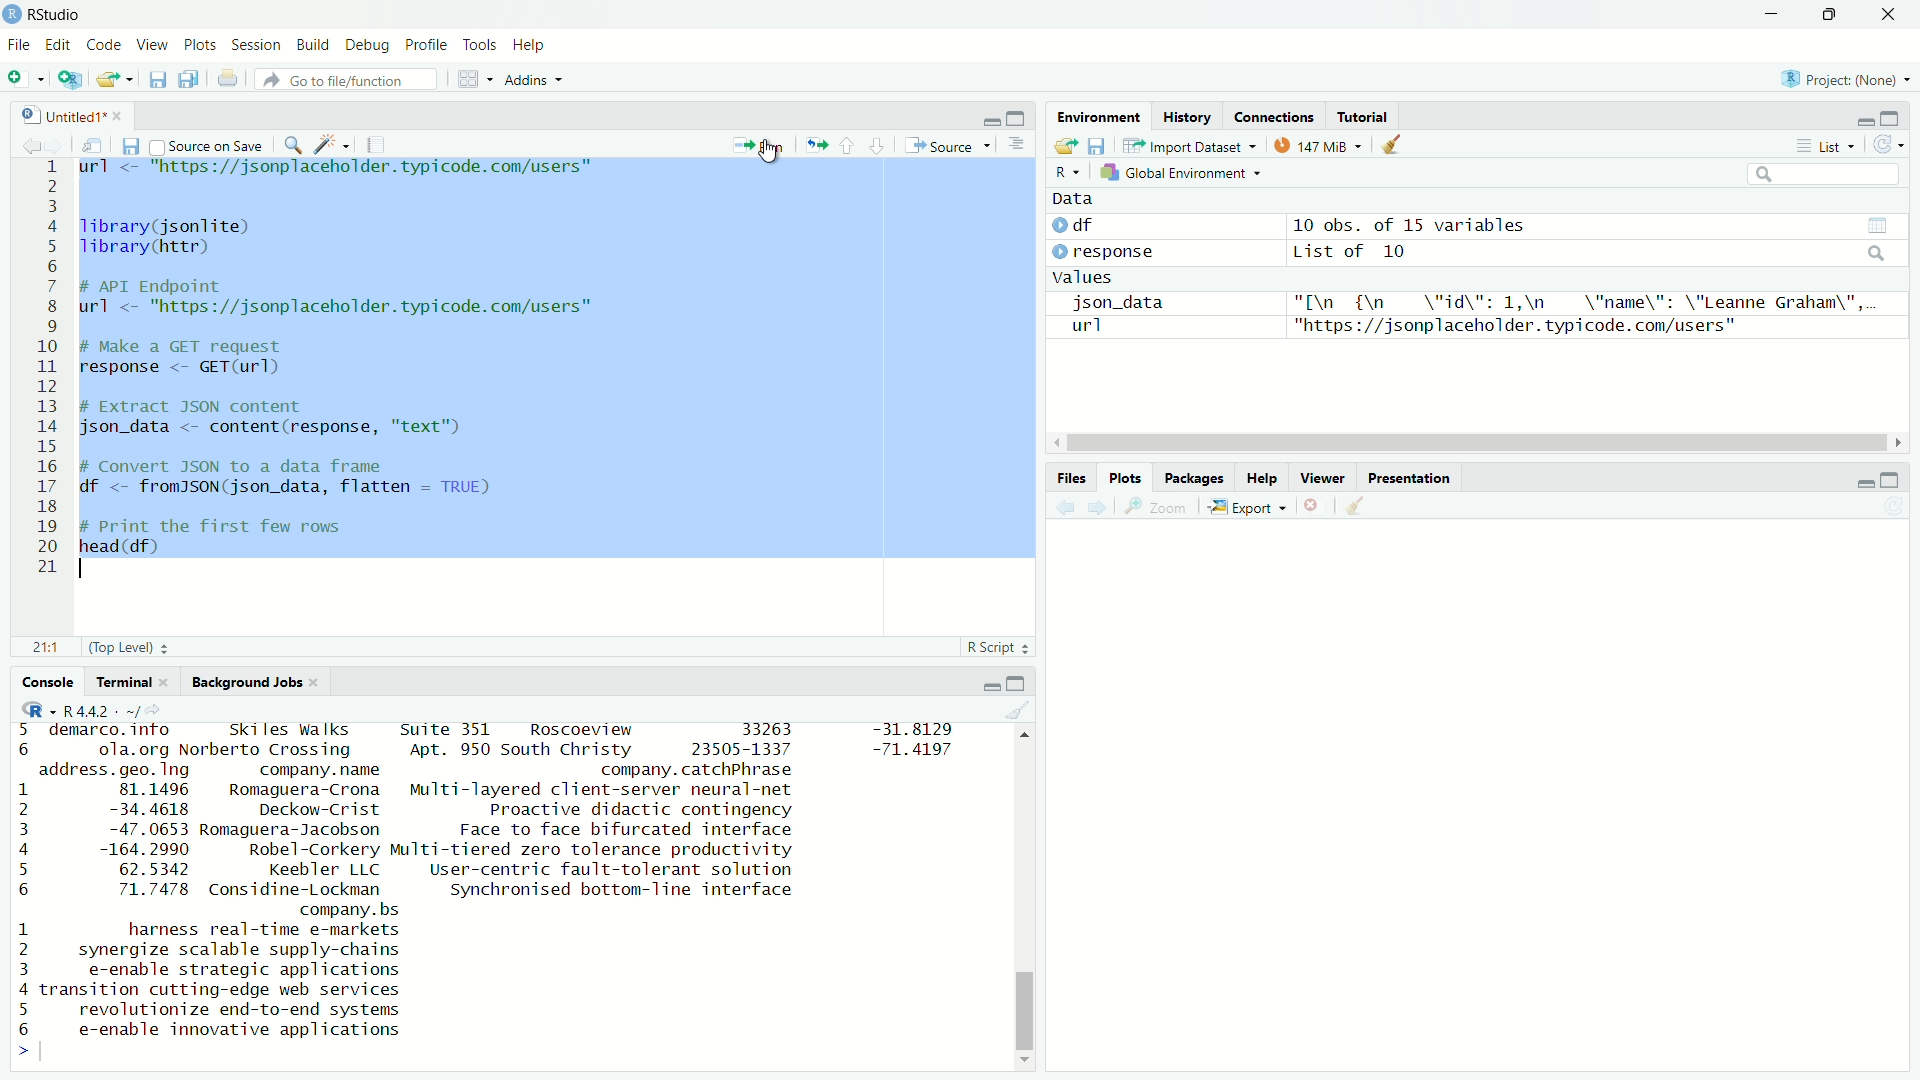 This screenshot has width=1920, height=1080. Describe the element at coordinates (1065, 146) in the screenshot. I see `Load` at that location.